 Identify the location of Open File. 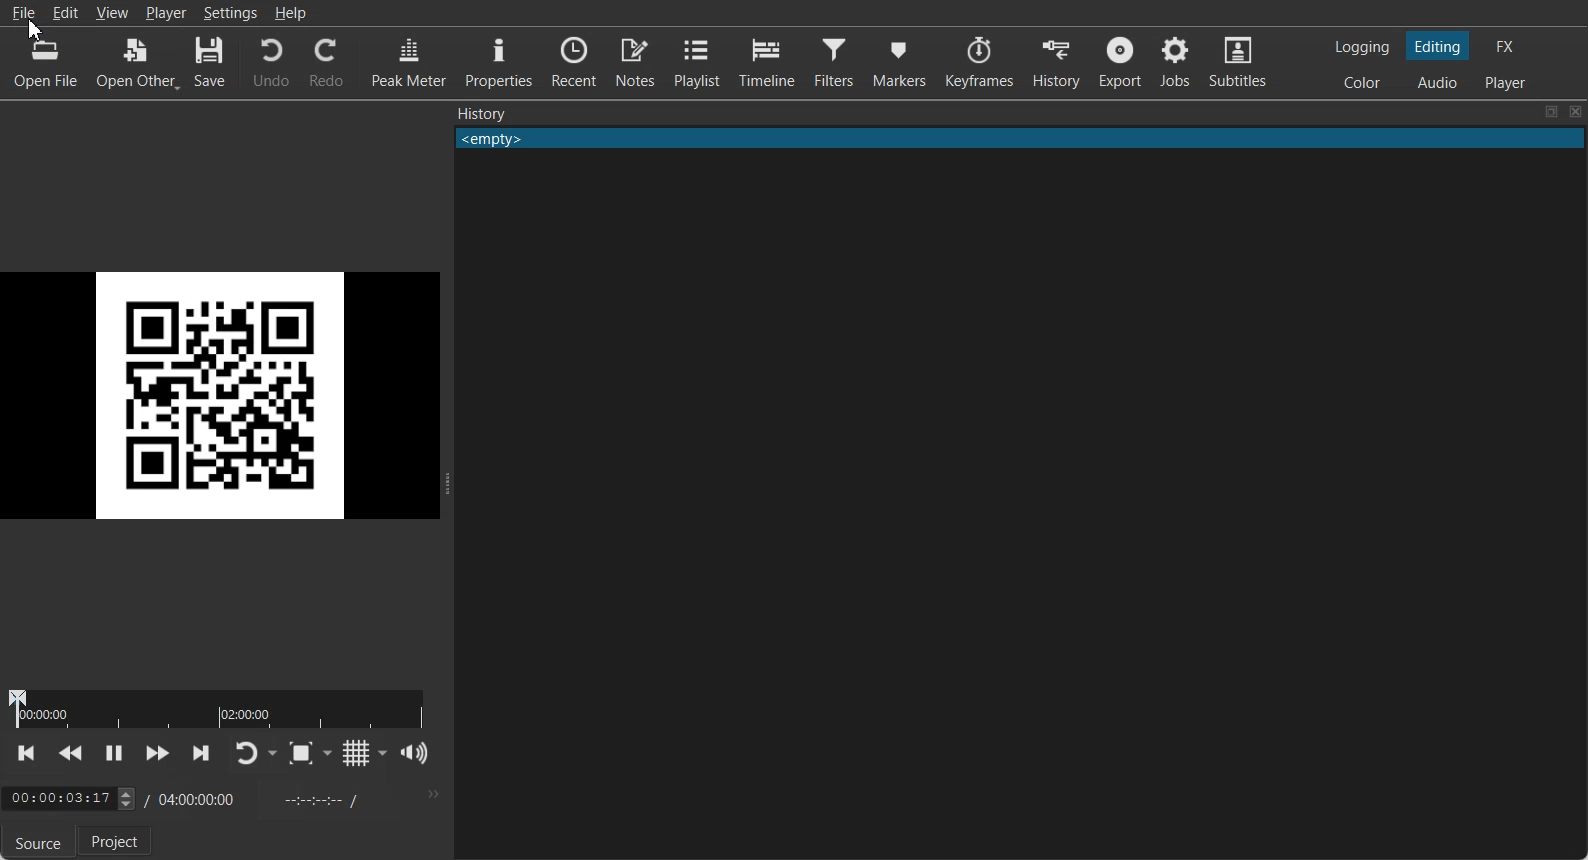
(45, 65).